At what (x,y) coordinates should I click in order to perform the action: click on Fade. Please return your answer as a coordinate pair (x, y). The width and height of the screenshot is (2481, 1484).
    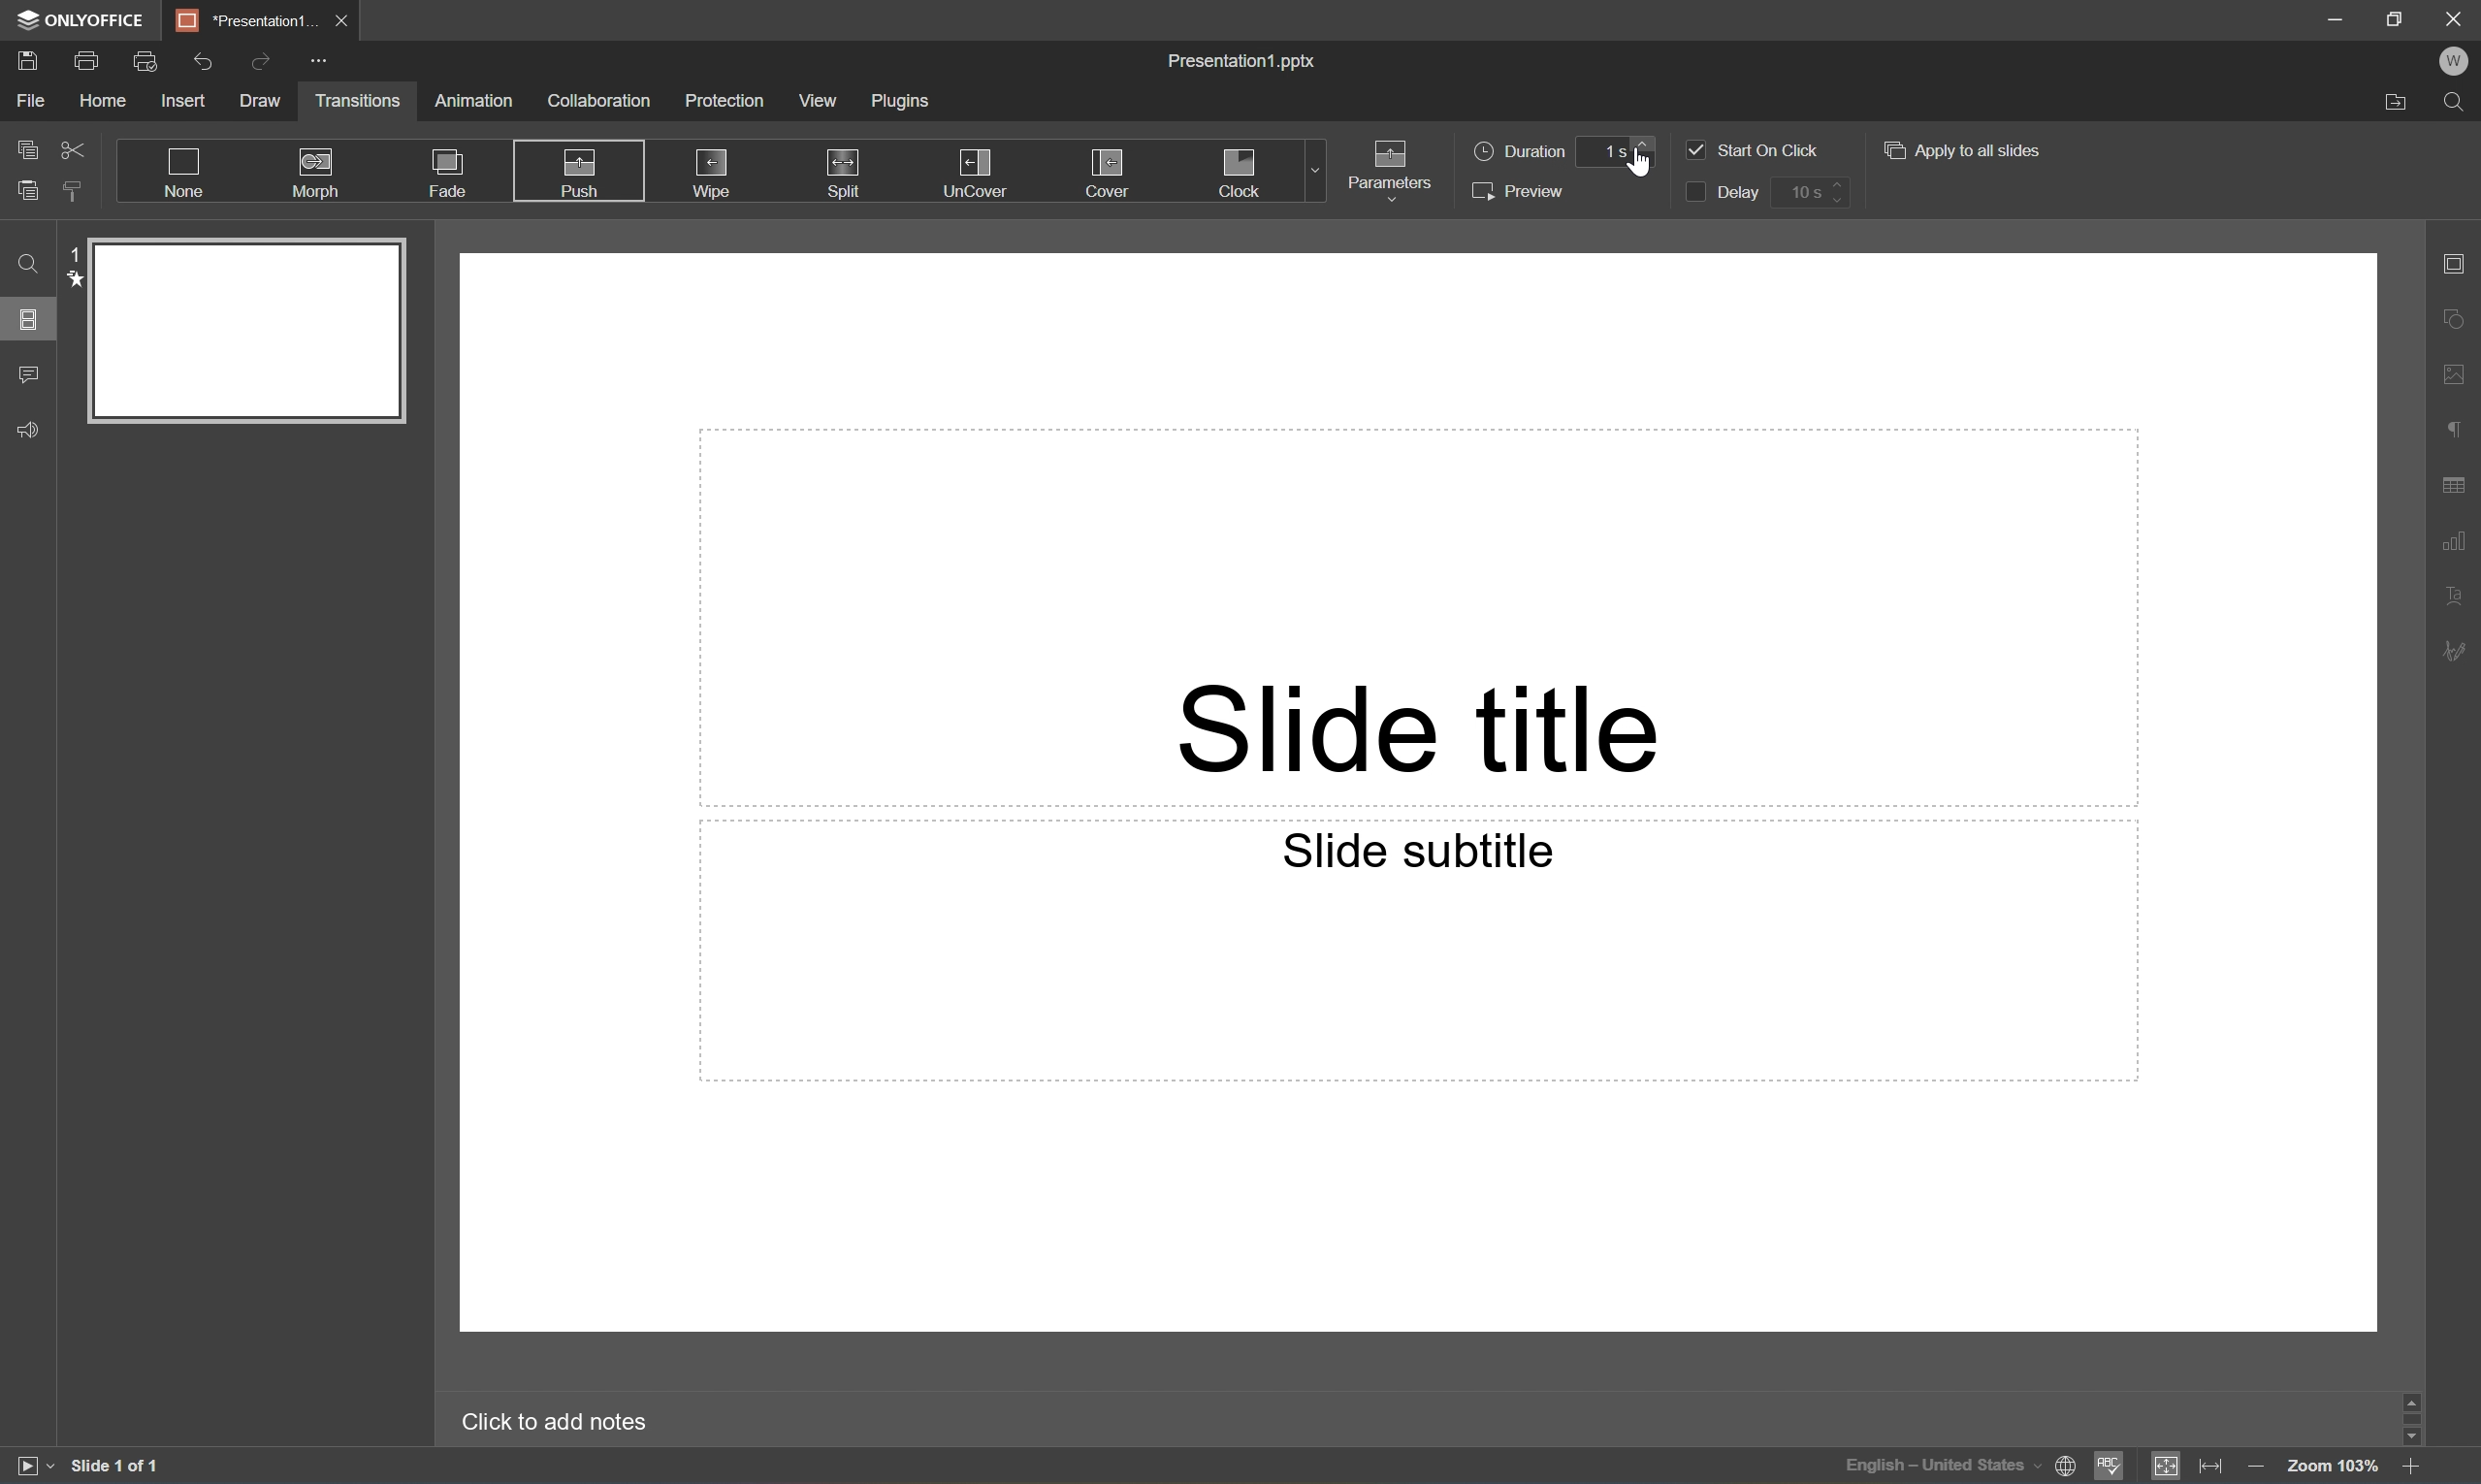
    Looking at the image, I should click on (444, 172).